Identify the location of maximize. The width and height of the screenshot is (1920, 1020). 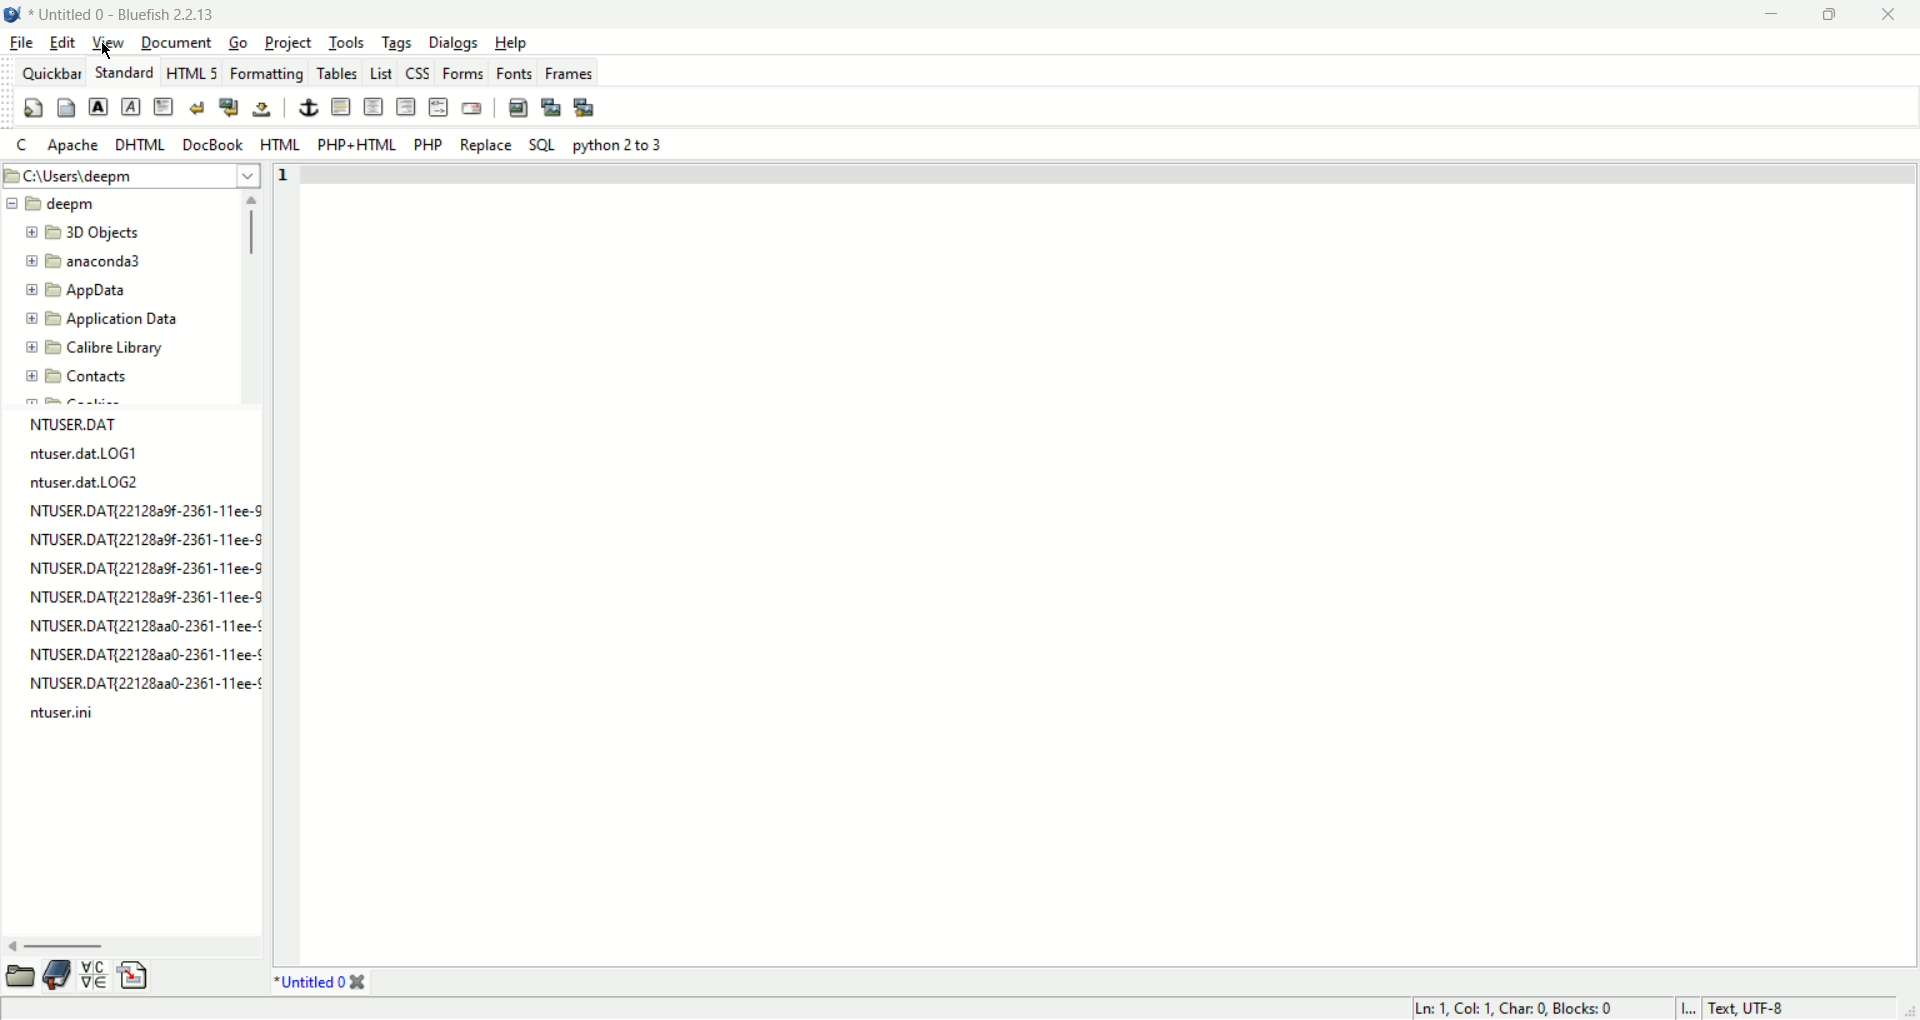
(1828, 17).